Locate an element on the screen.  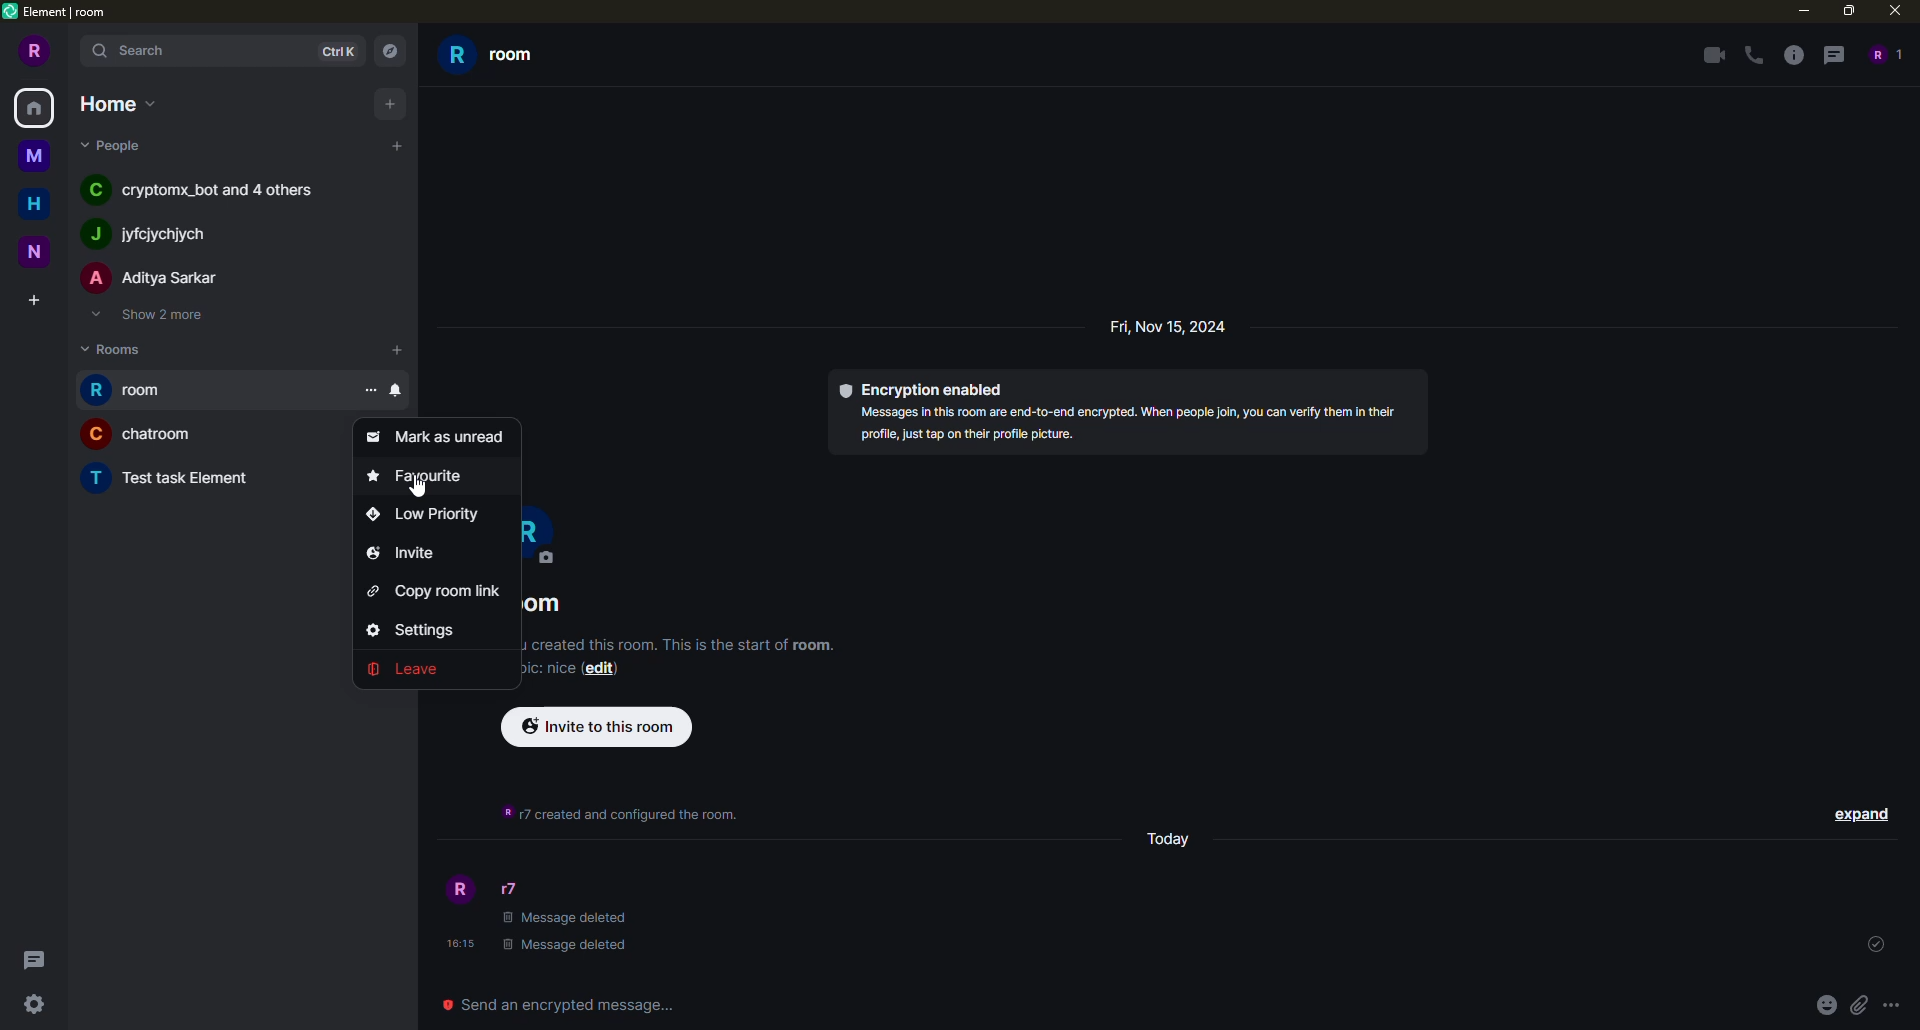
profile is located at coordinates (458, 889).